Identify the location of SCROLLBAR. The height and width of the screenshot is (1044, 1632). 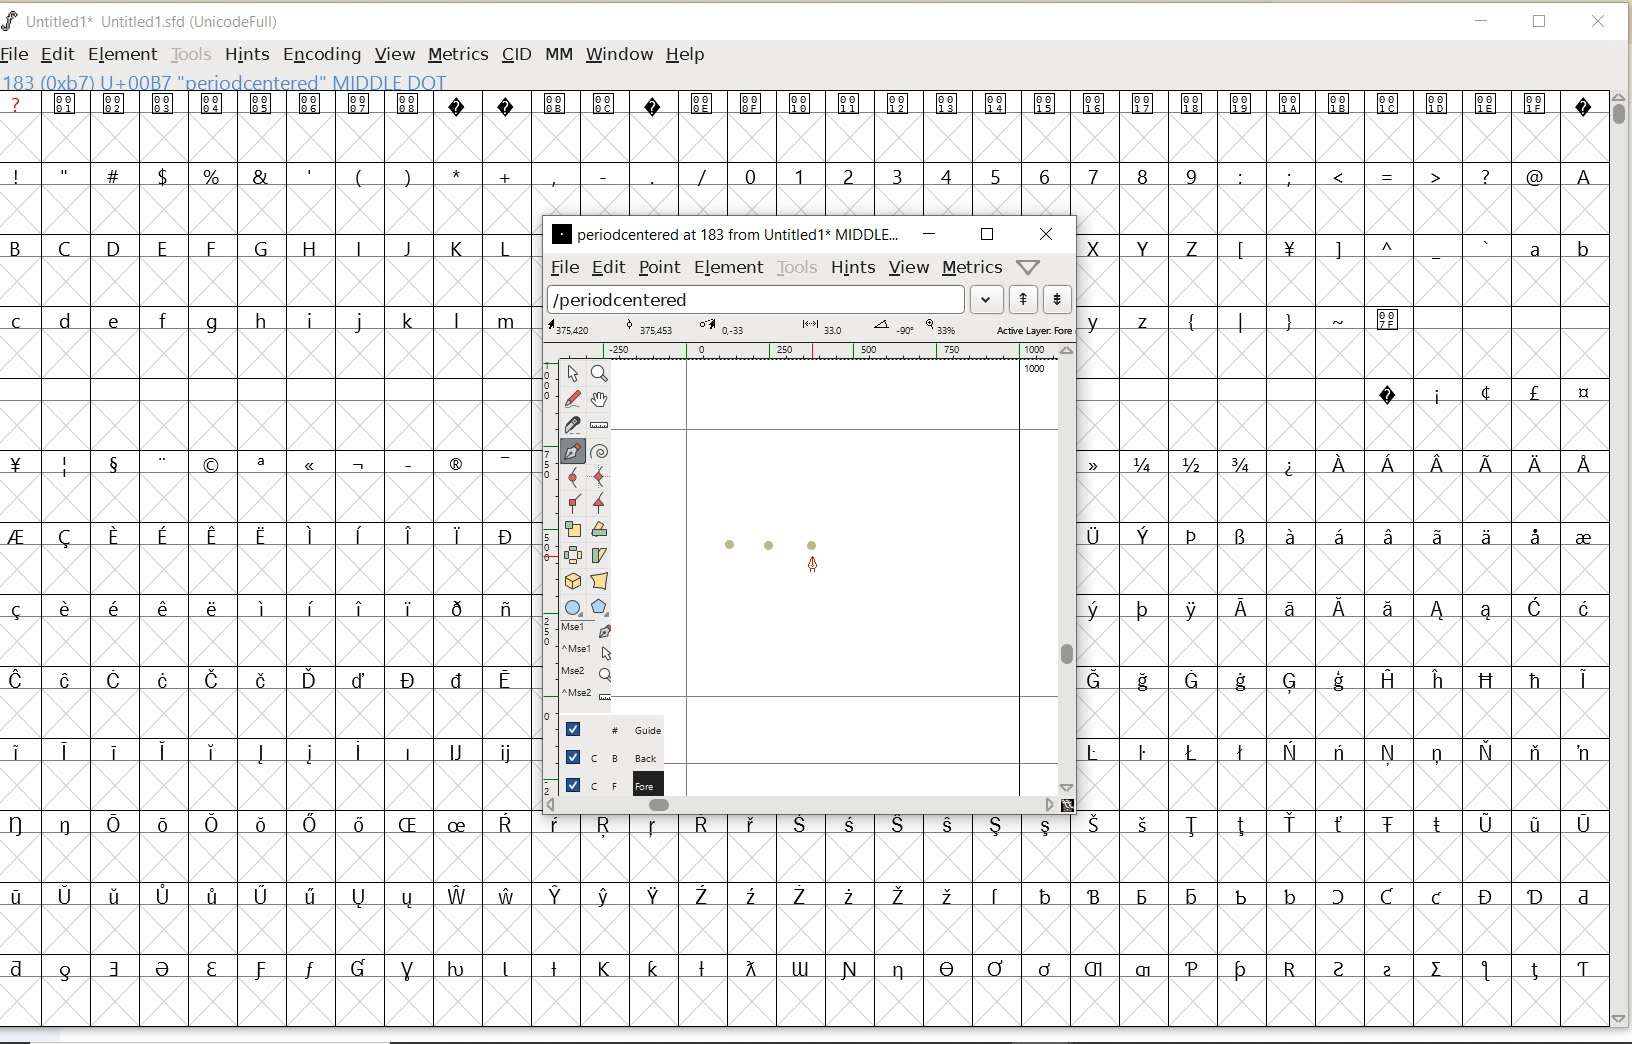
(1622, 559).